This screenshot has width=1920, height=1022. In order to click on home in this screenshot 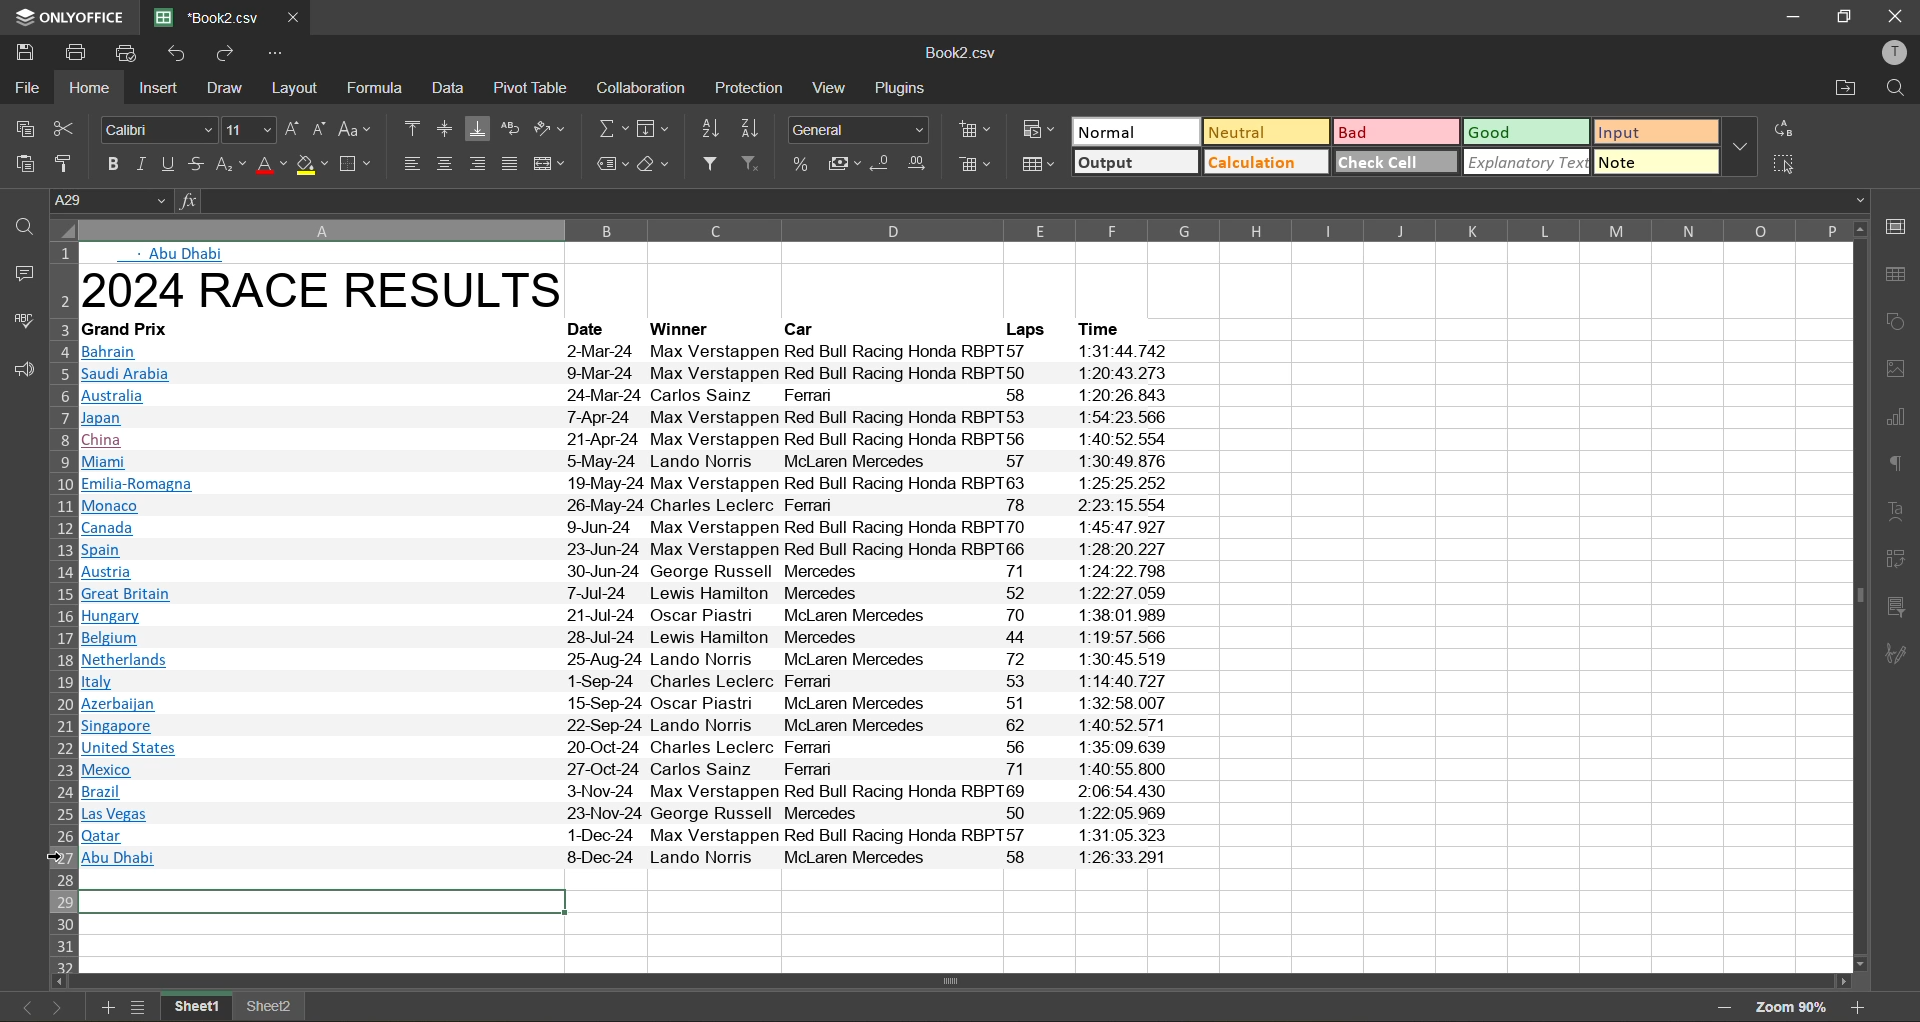, I will do `click(85, 87)`.